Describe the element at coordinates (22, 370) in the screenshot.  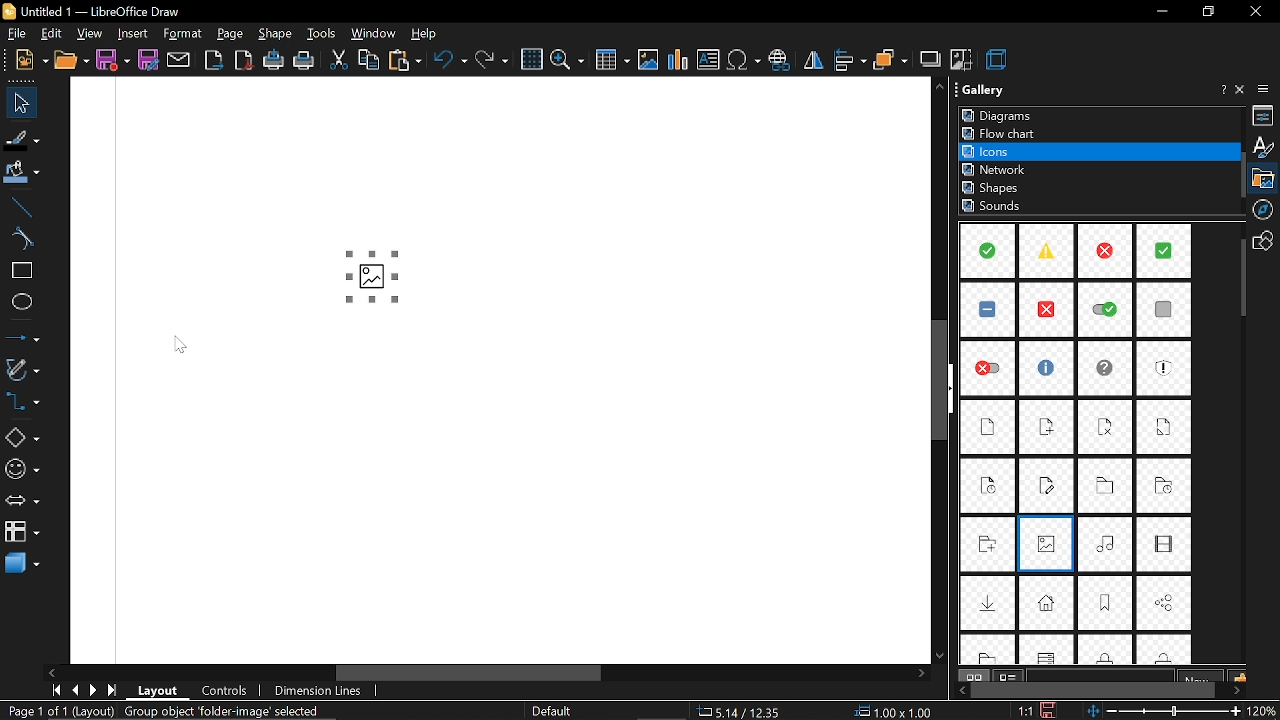
I see `curves and polygons` at that location.